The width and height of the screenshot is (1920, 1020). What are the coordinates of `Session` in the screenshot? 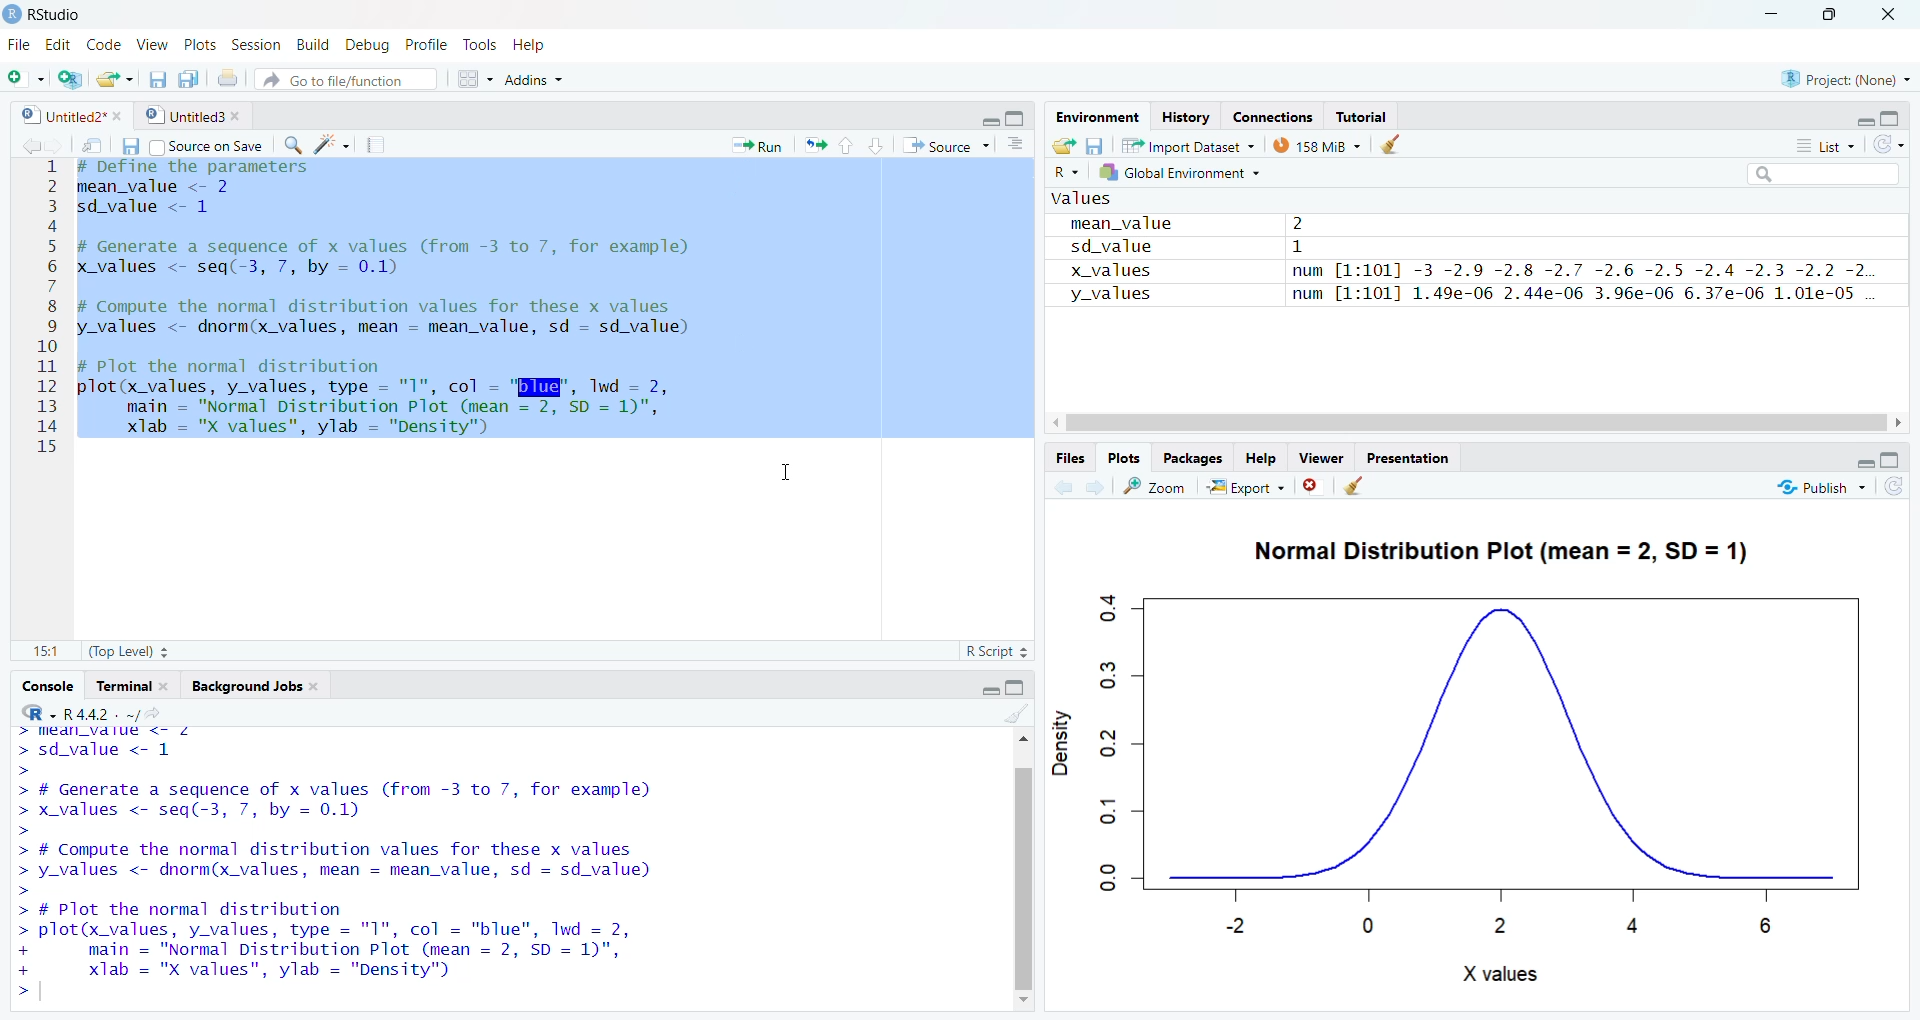 It's located at (251, 43).